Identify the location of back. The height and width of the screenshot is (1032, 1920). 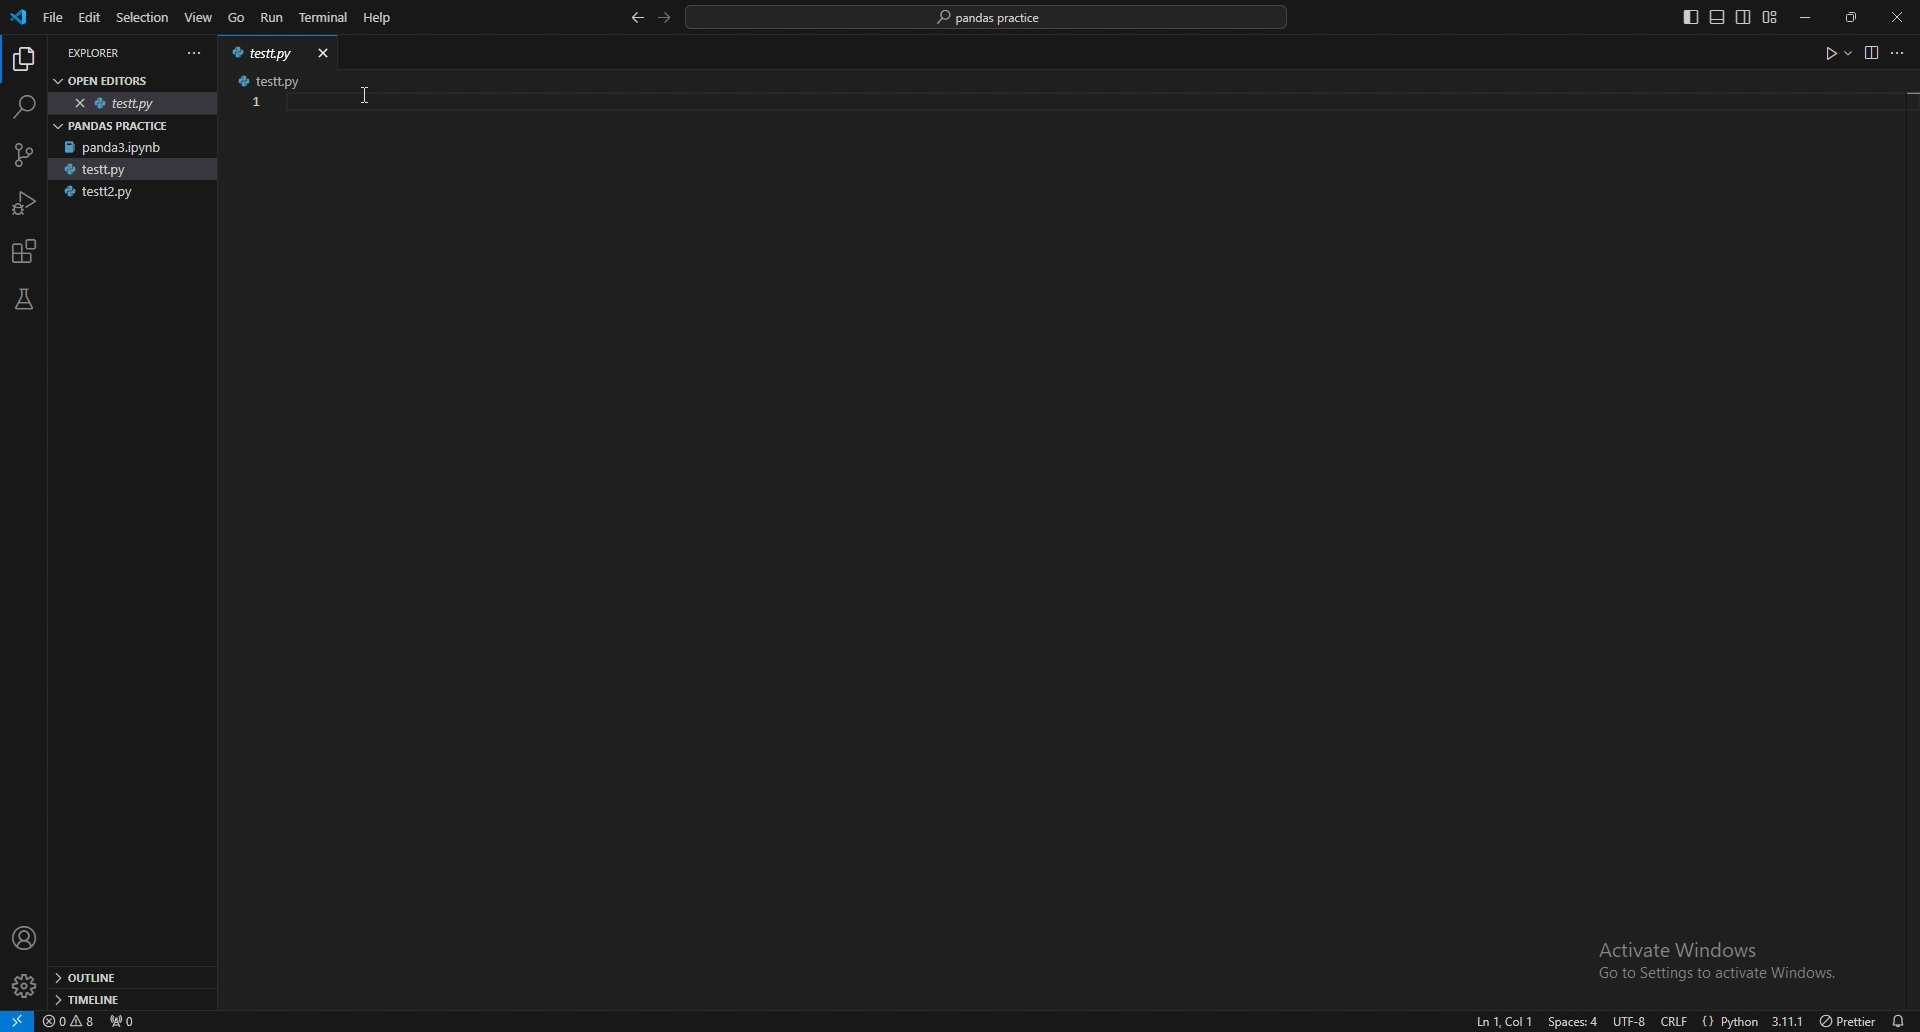
(636, 19).